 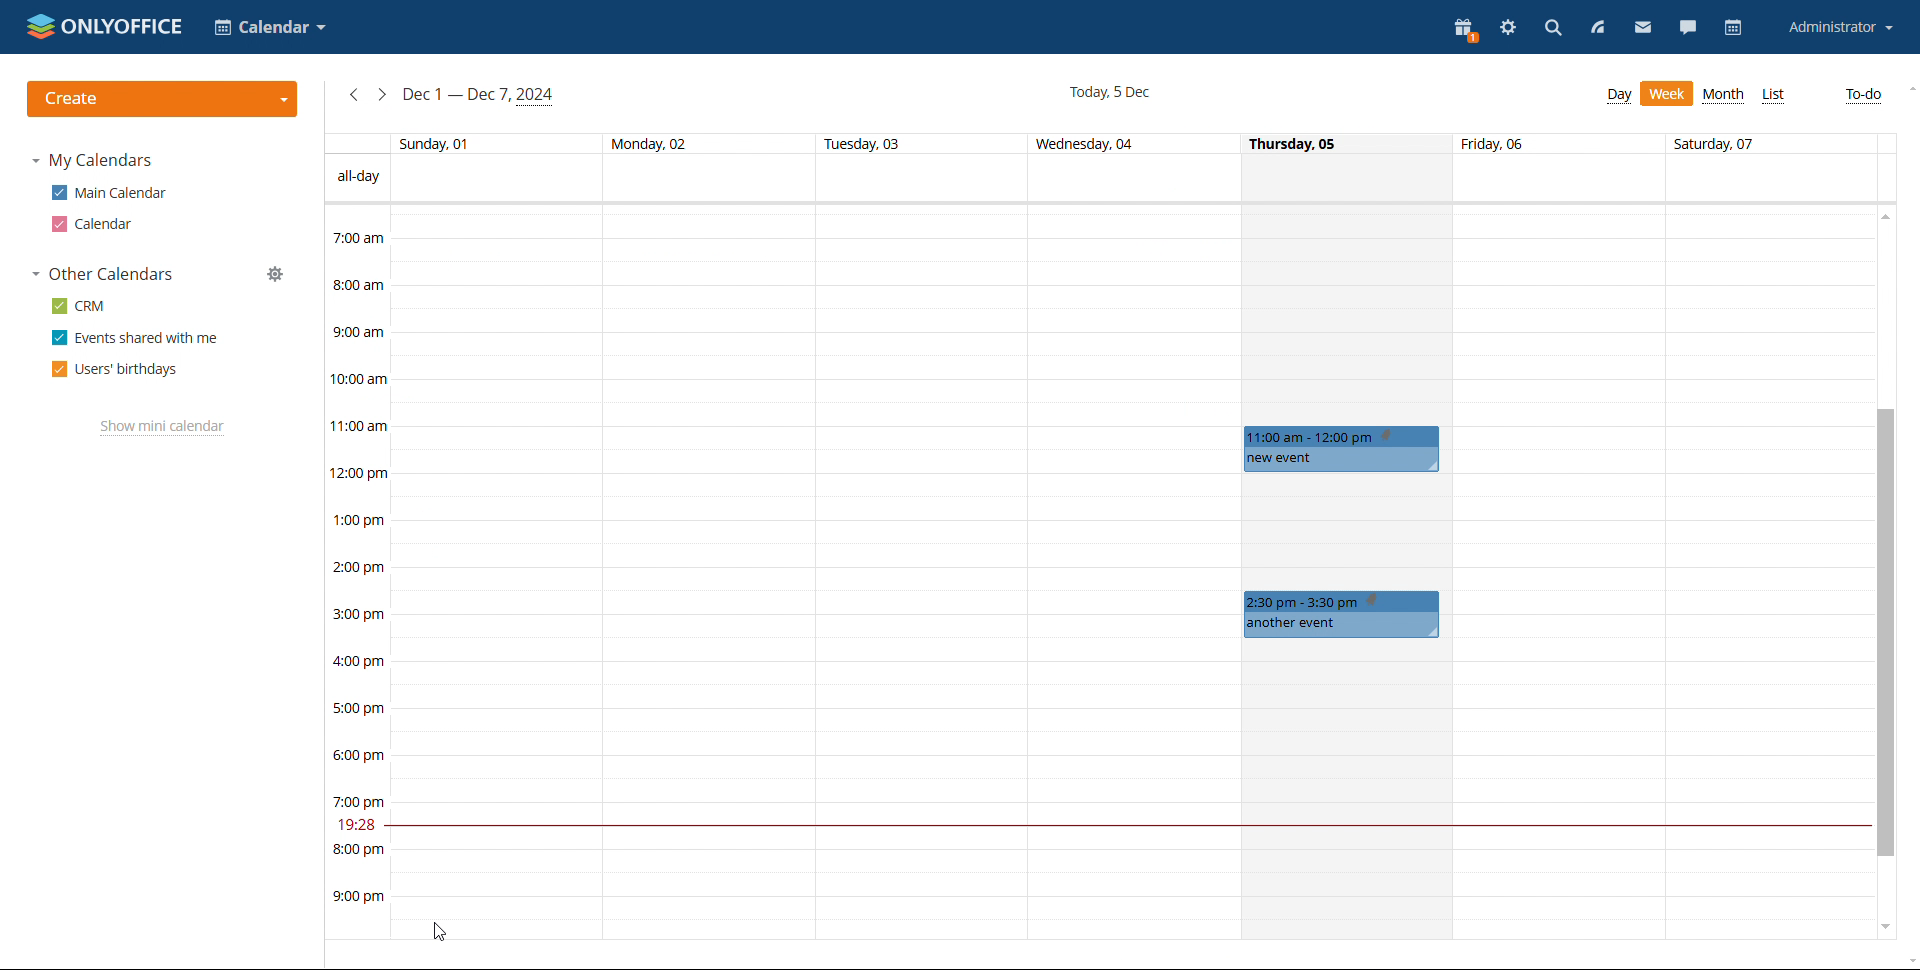 What do you see at coordinates (353, 177) in the screenshot?
I see `all-day` at bounding box center [353, 177].